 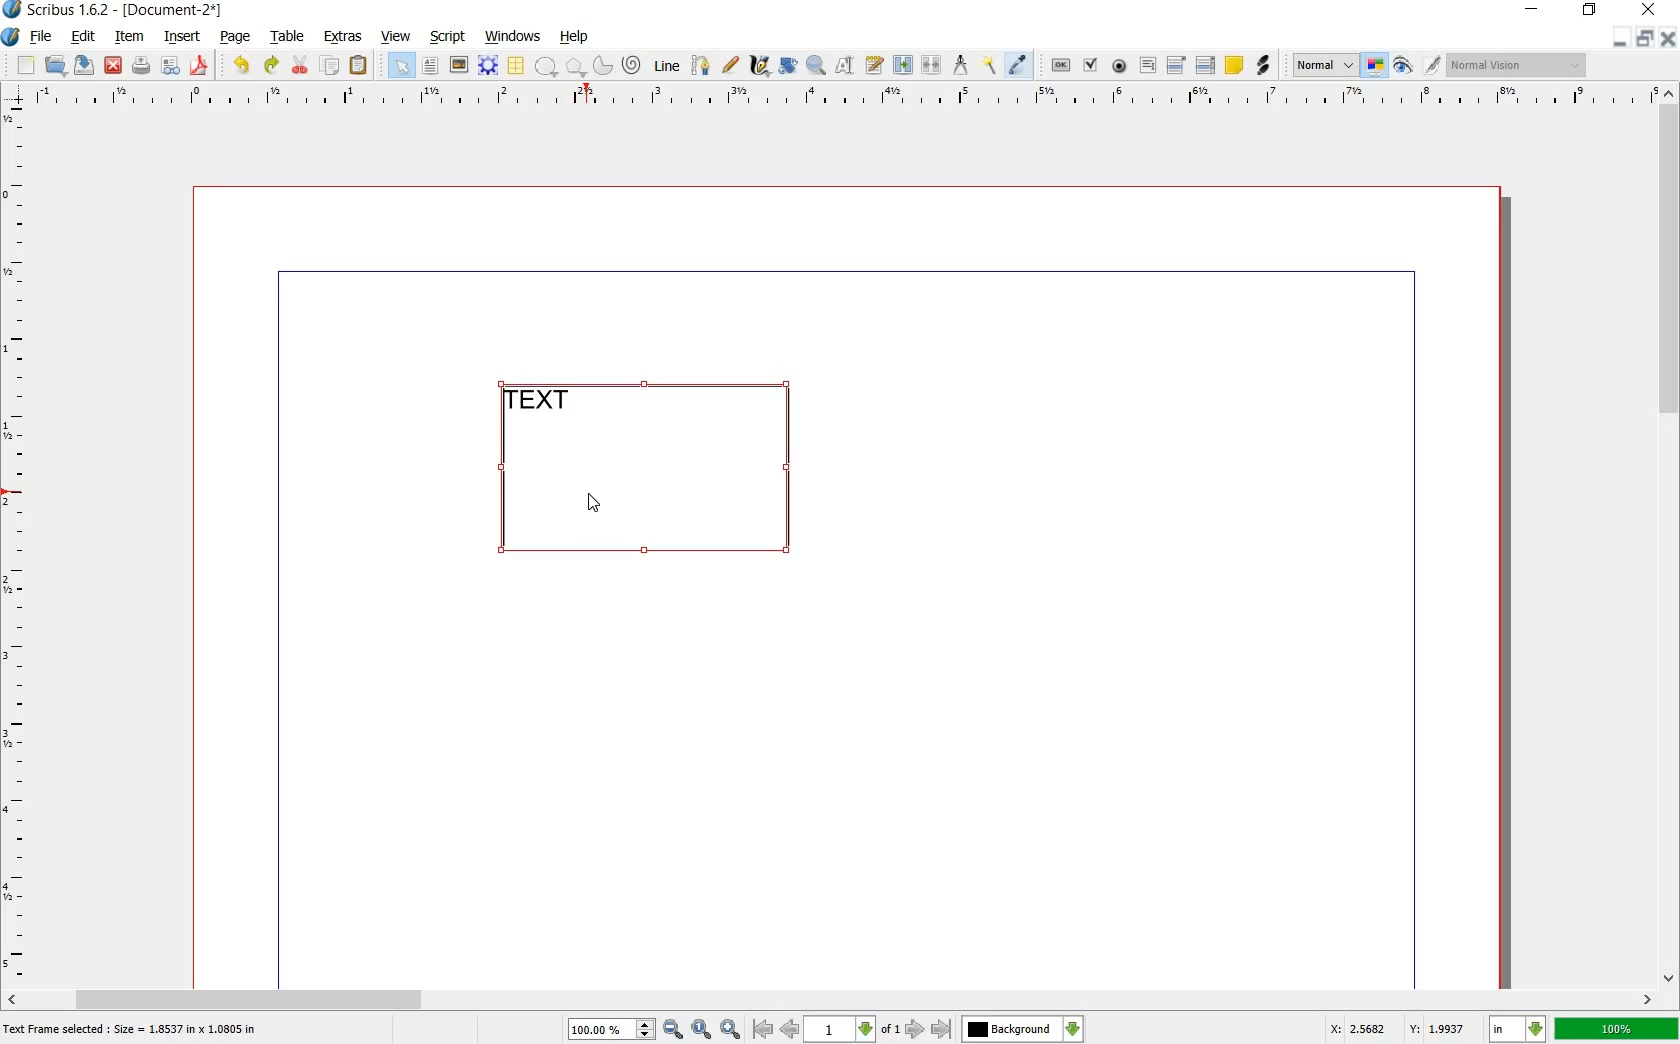 I want to click on 1, so click(x=838, y=1030).